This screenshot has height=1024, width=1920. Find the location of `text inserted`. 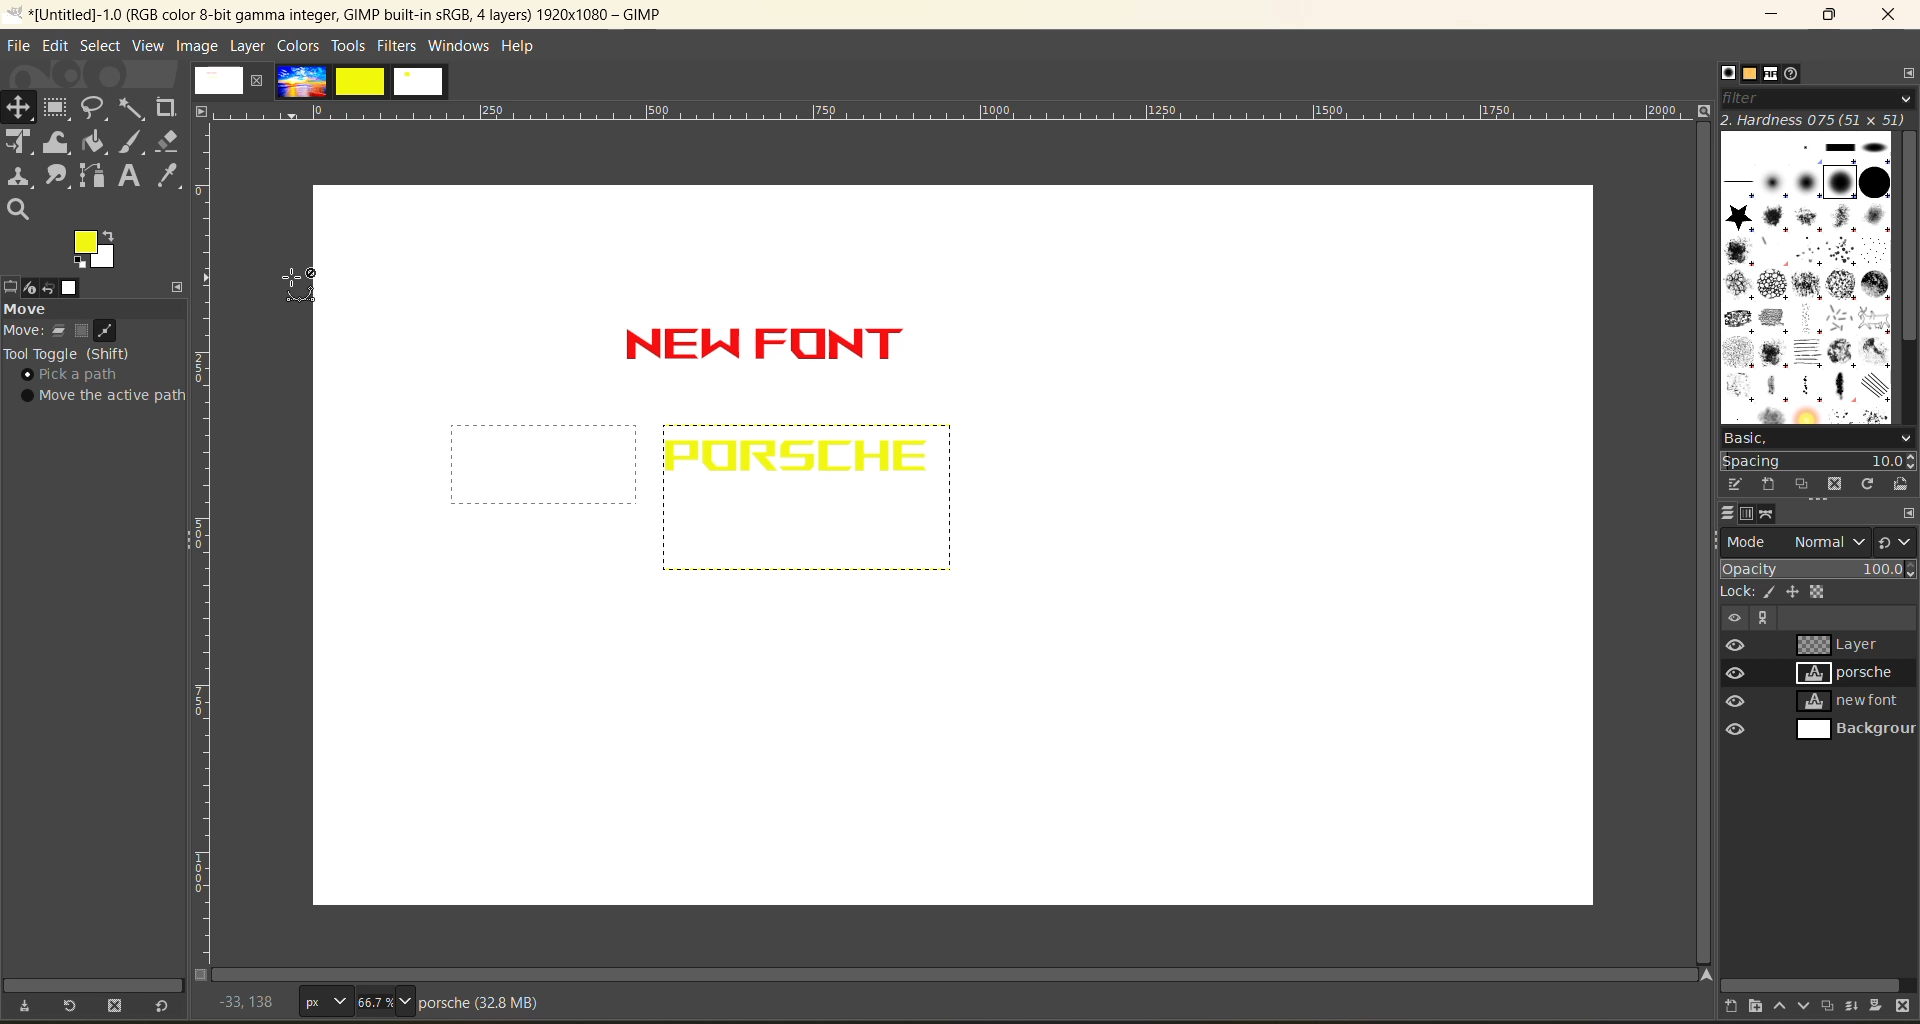

text inserted is located at coordinates (790, 476).